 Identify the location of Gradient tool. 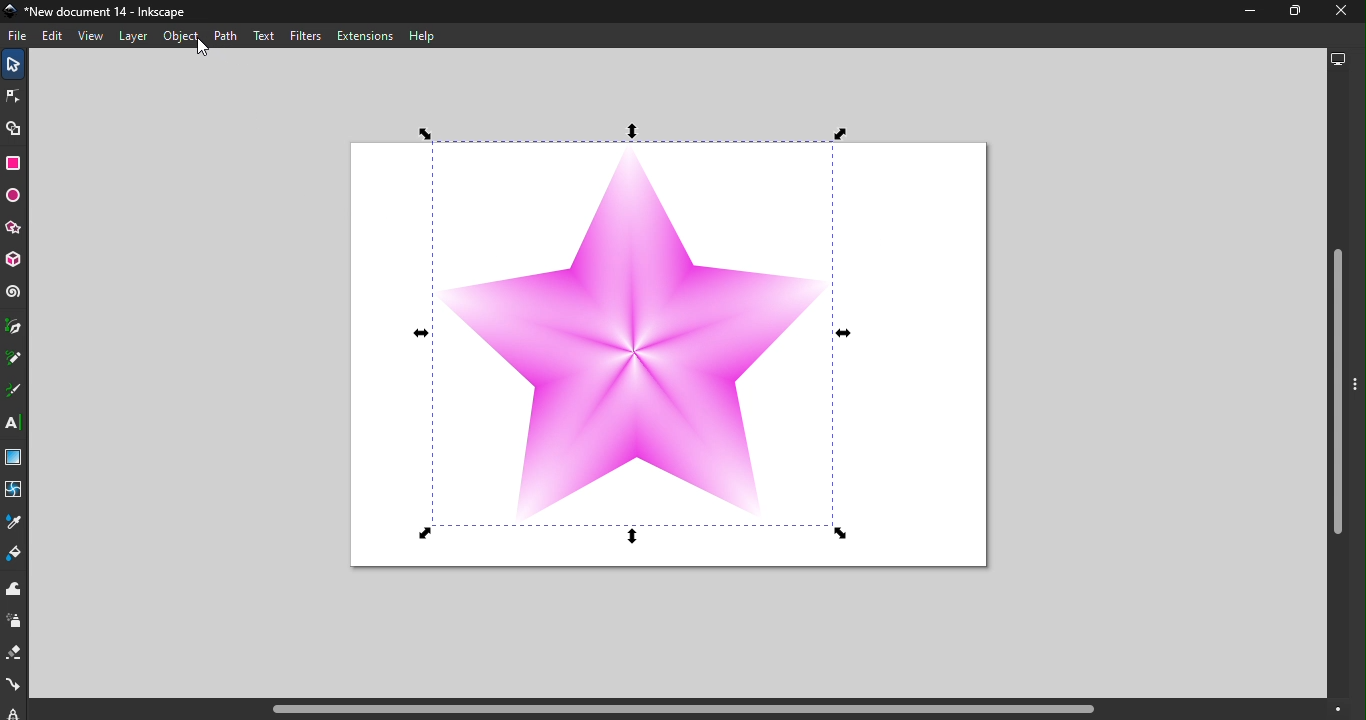
(15, 458).